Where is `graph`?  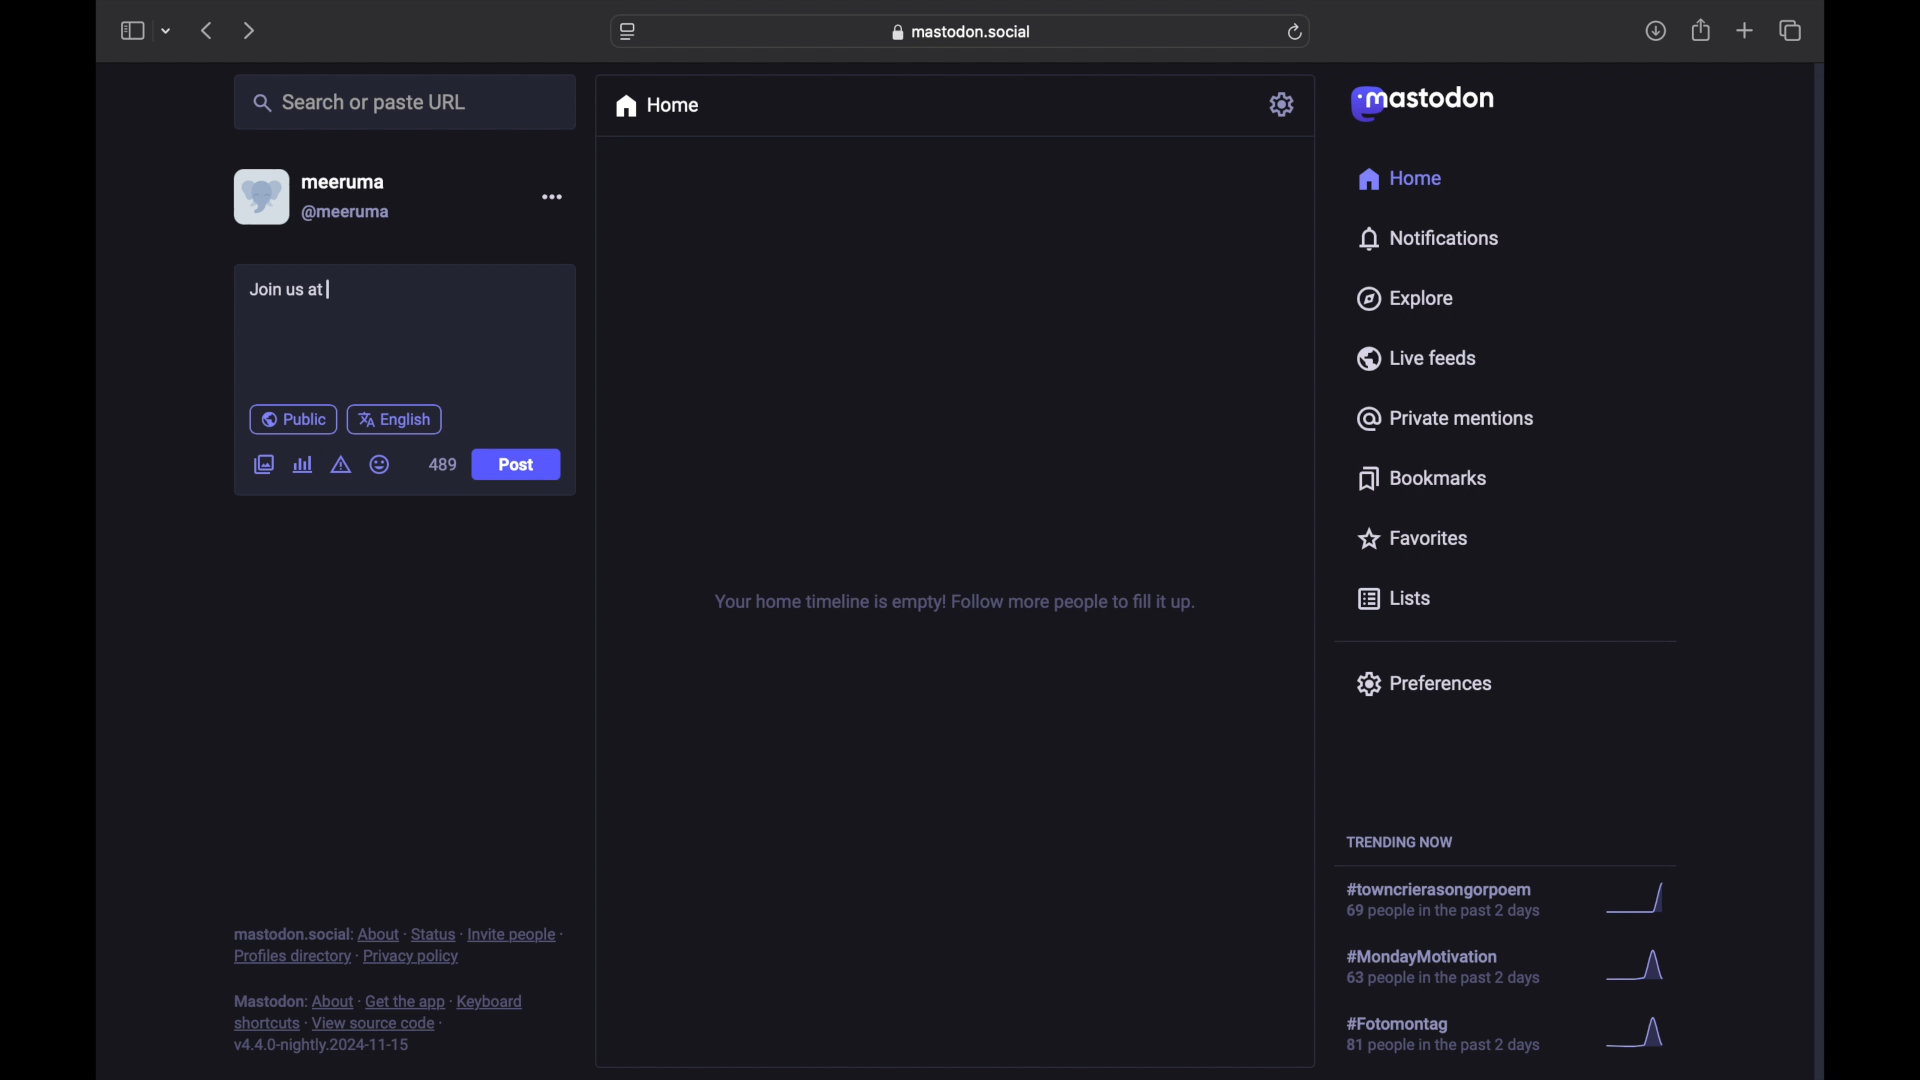 graph is located at coordinates (1641, 900).